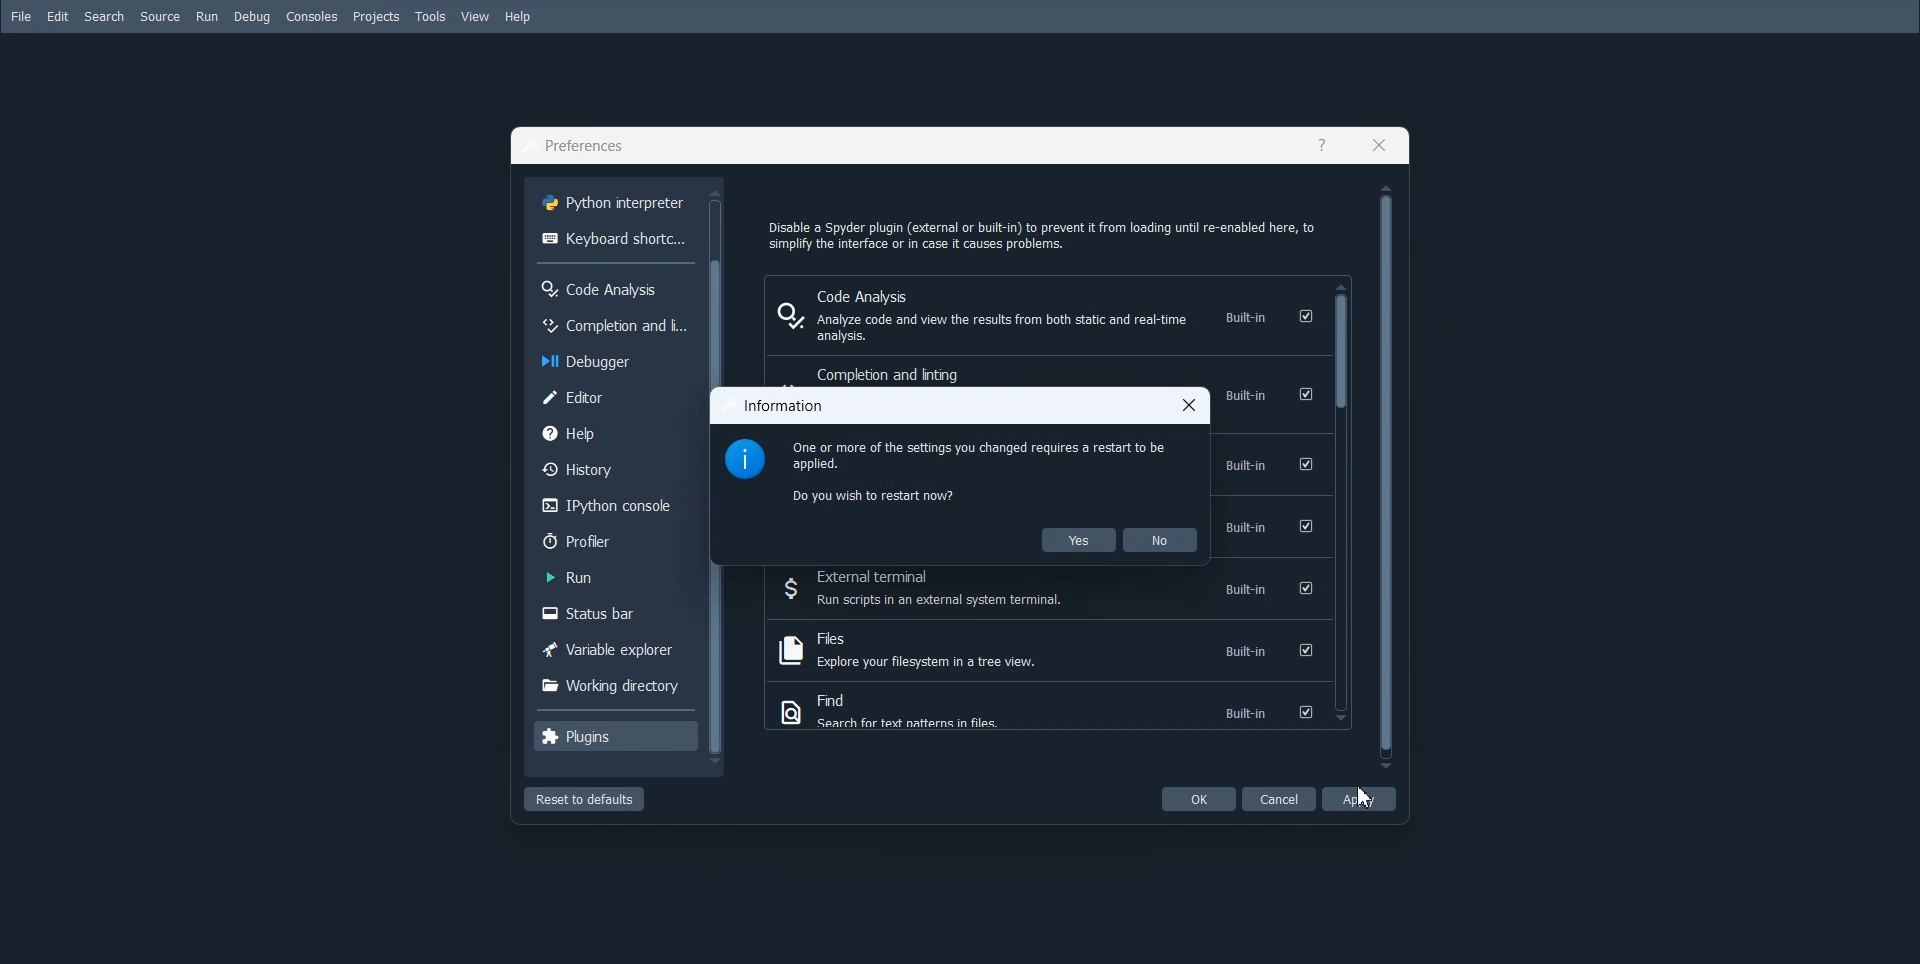 The width and height of the screenshot is (1920, 964). What do you see at coordinates (614, 468) in the screenshot?
I see `History` at bounding box center [614, 468].